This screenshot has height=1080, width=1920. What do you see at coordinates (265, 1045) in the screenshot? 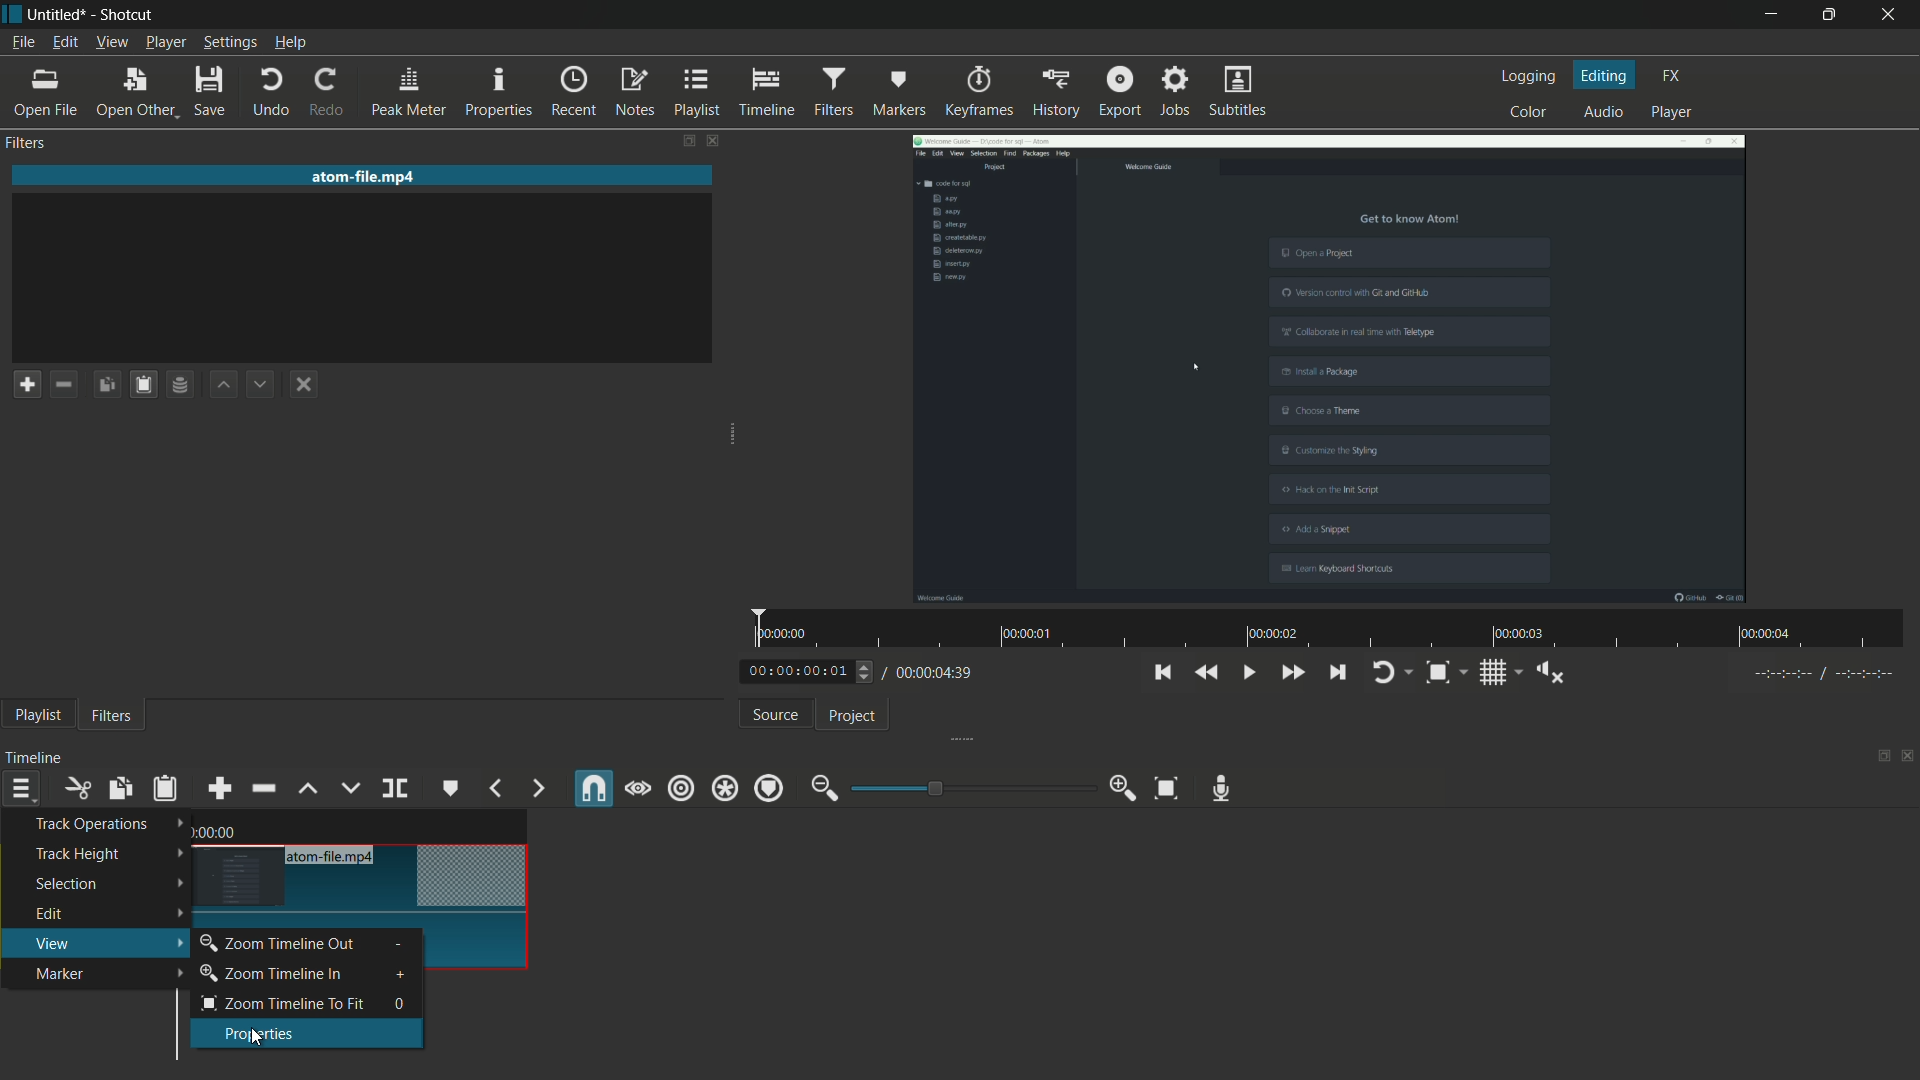
I see `cursor` at bounding box center [265, 1045].